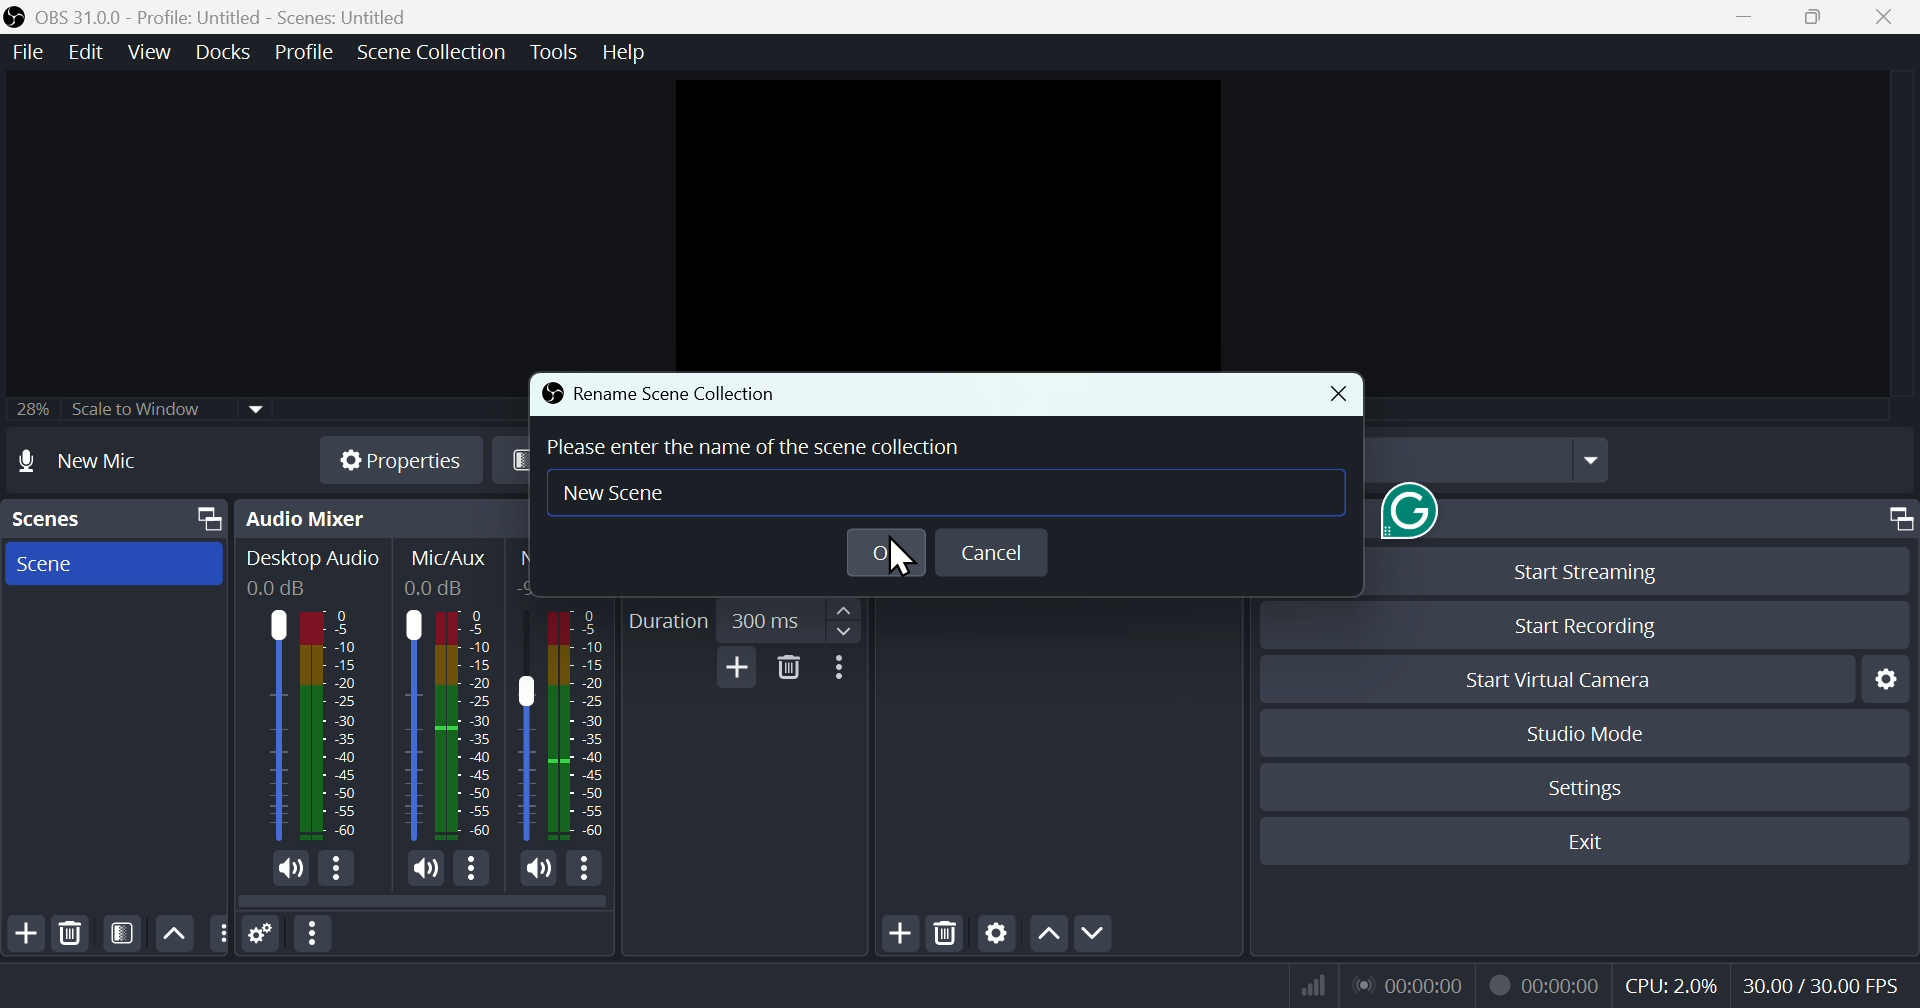 This screenshot has height=1008, width=1920. I want to click on Close, so click(1888, 19).